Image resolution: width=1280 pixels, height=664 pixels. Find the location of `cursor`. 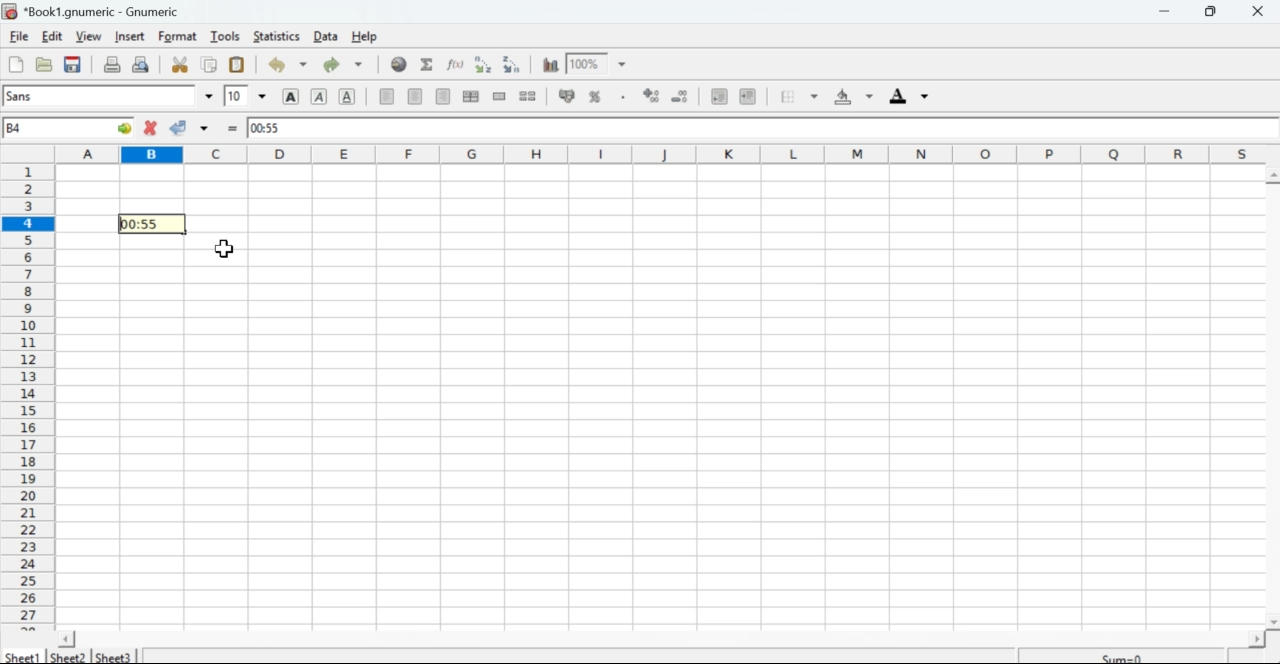

cursor is located at coordinates (225, 249).